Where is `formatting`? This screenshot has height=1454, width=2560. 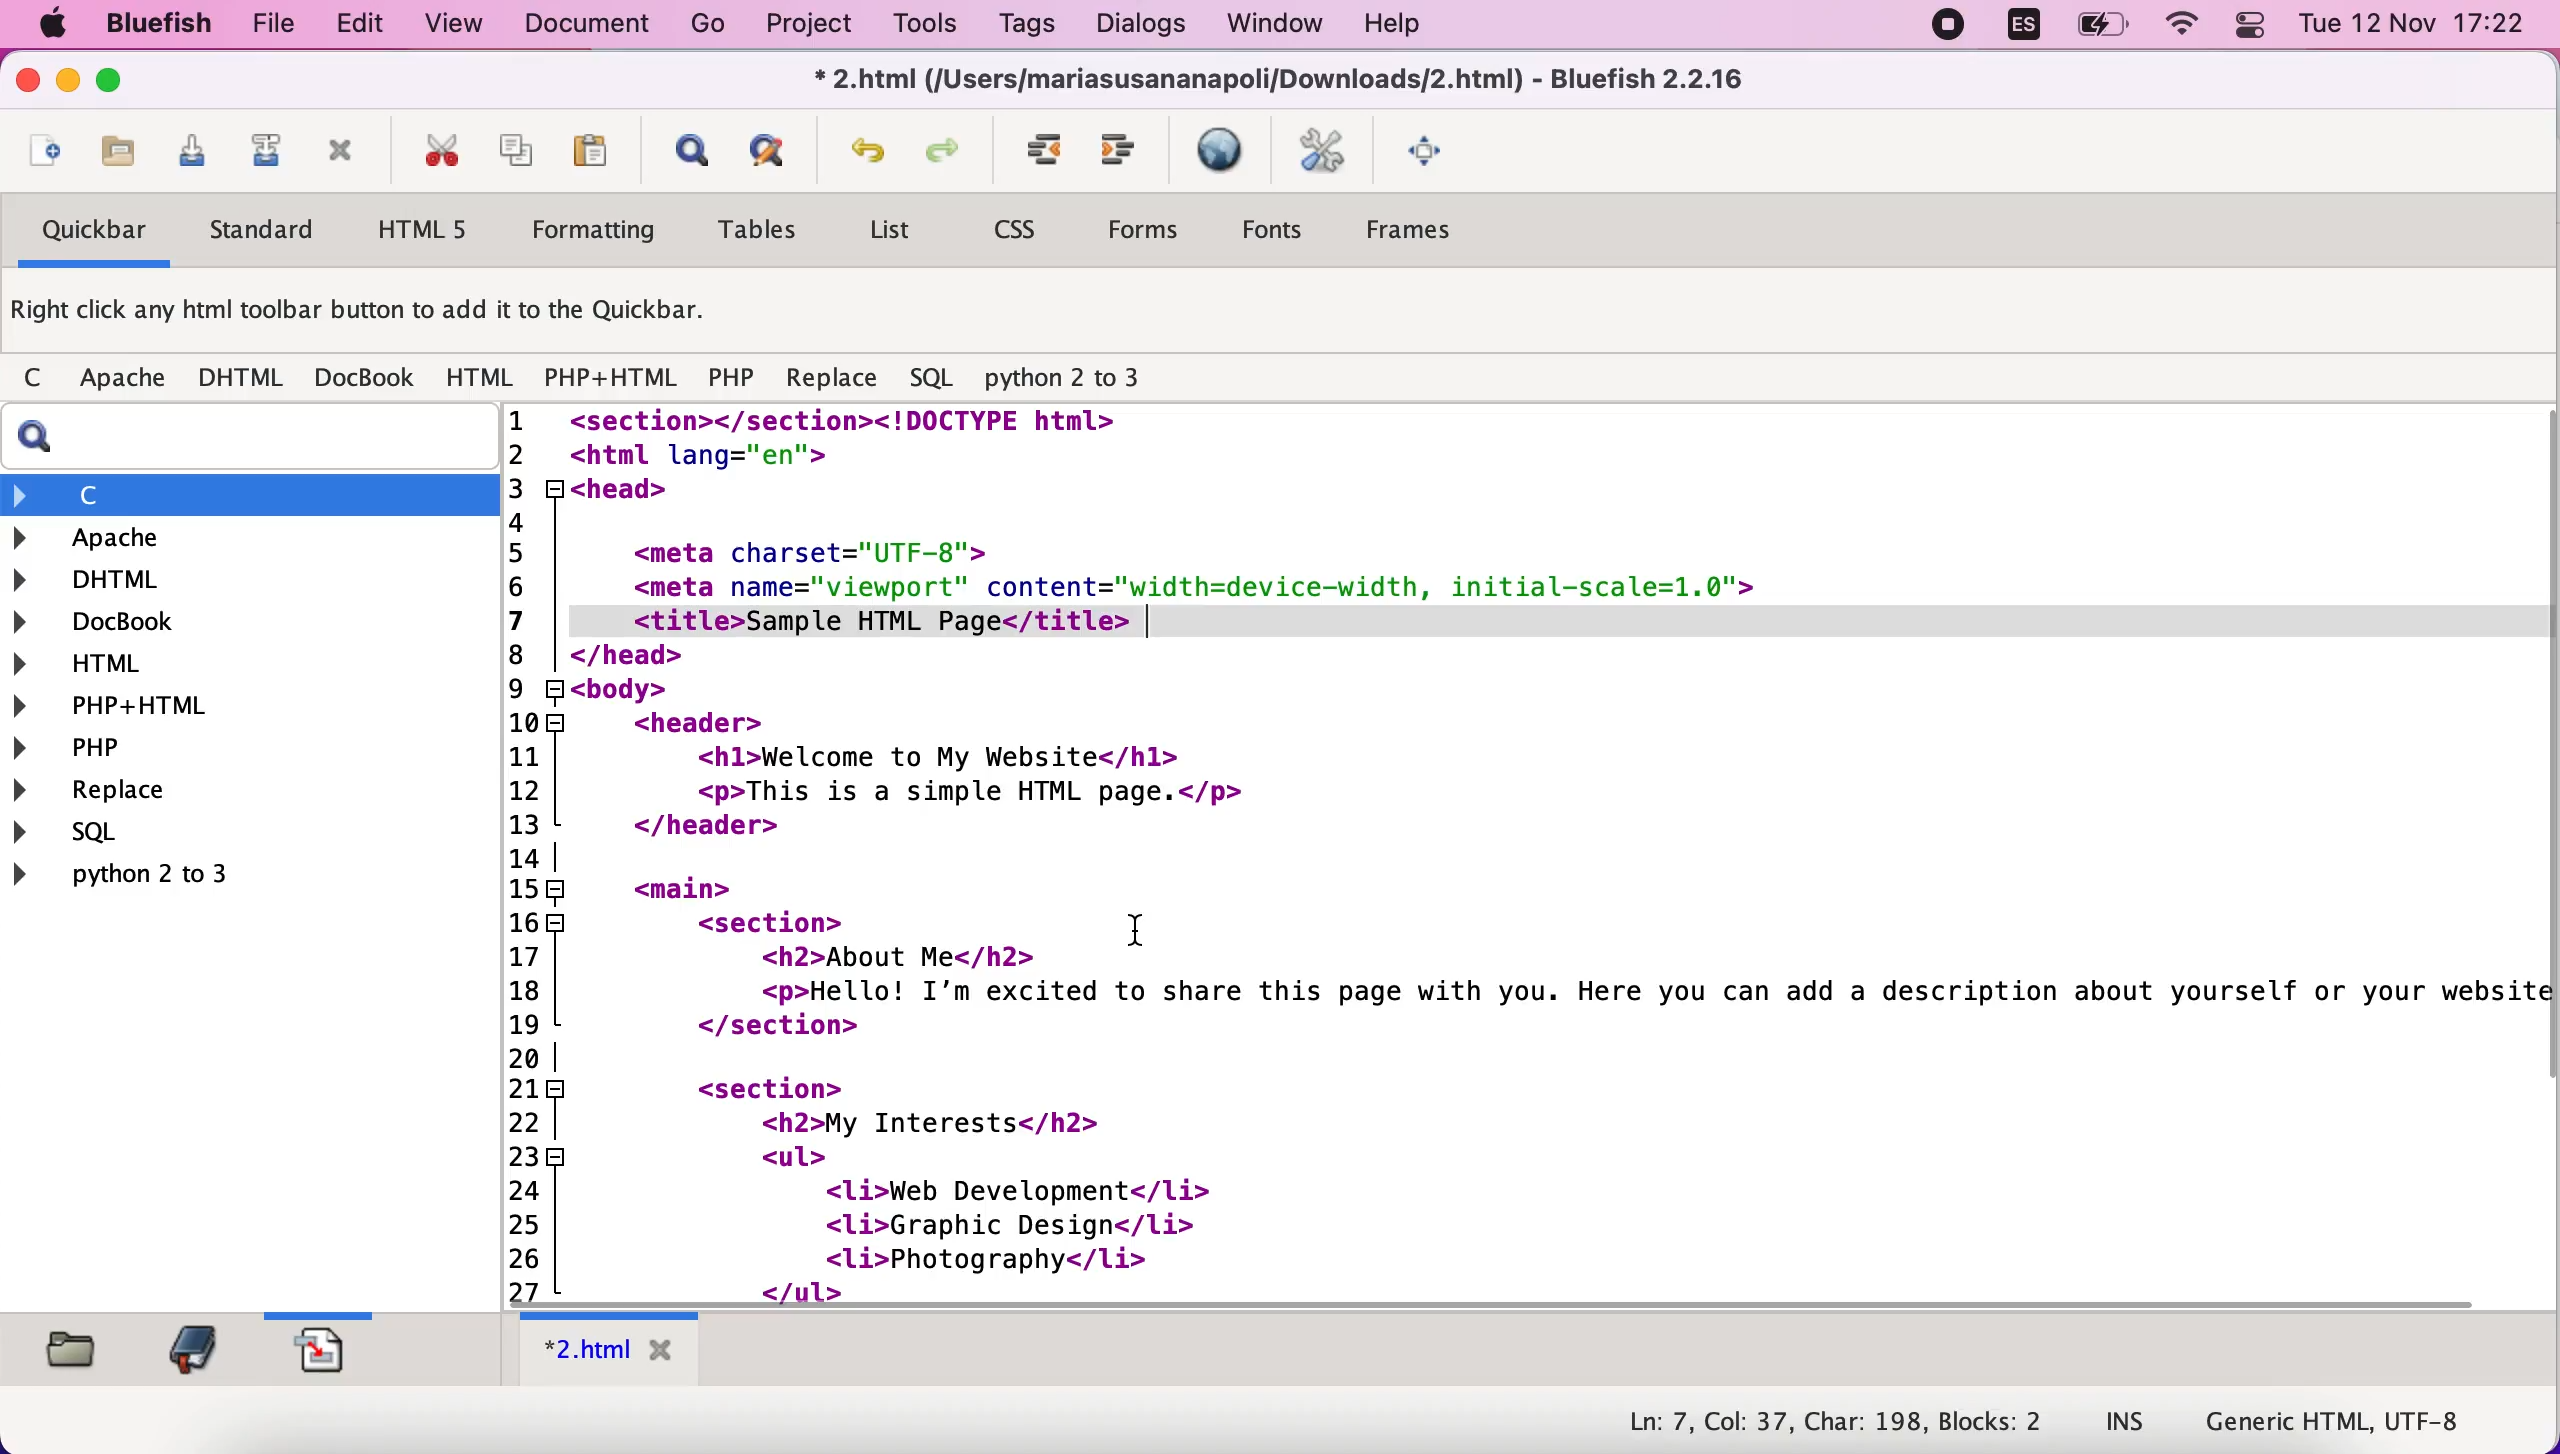
formatting is located at coordinates (605, 228).